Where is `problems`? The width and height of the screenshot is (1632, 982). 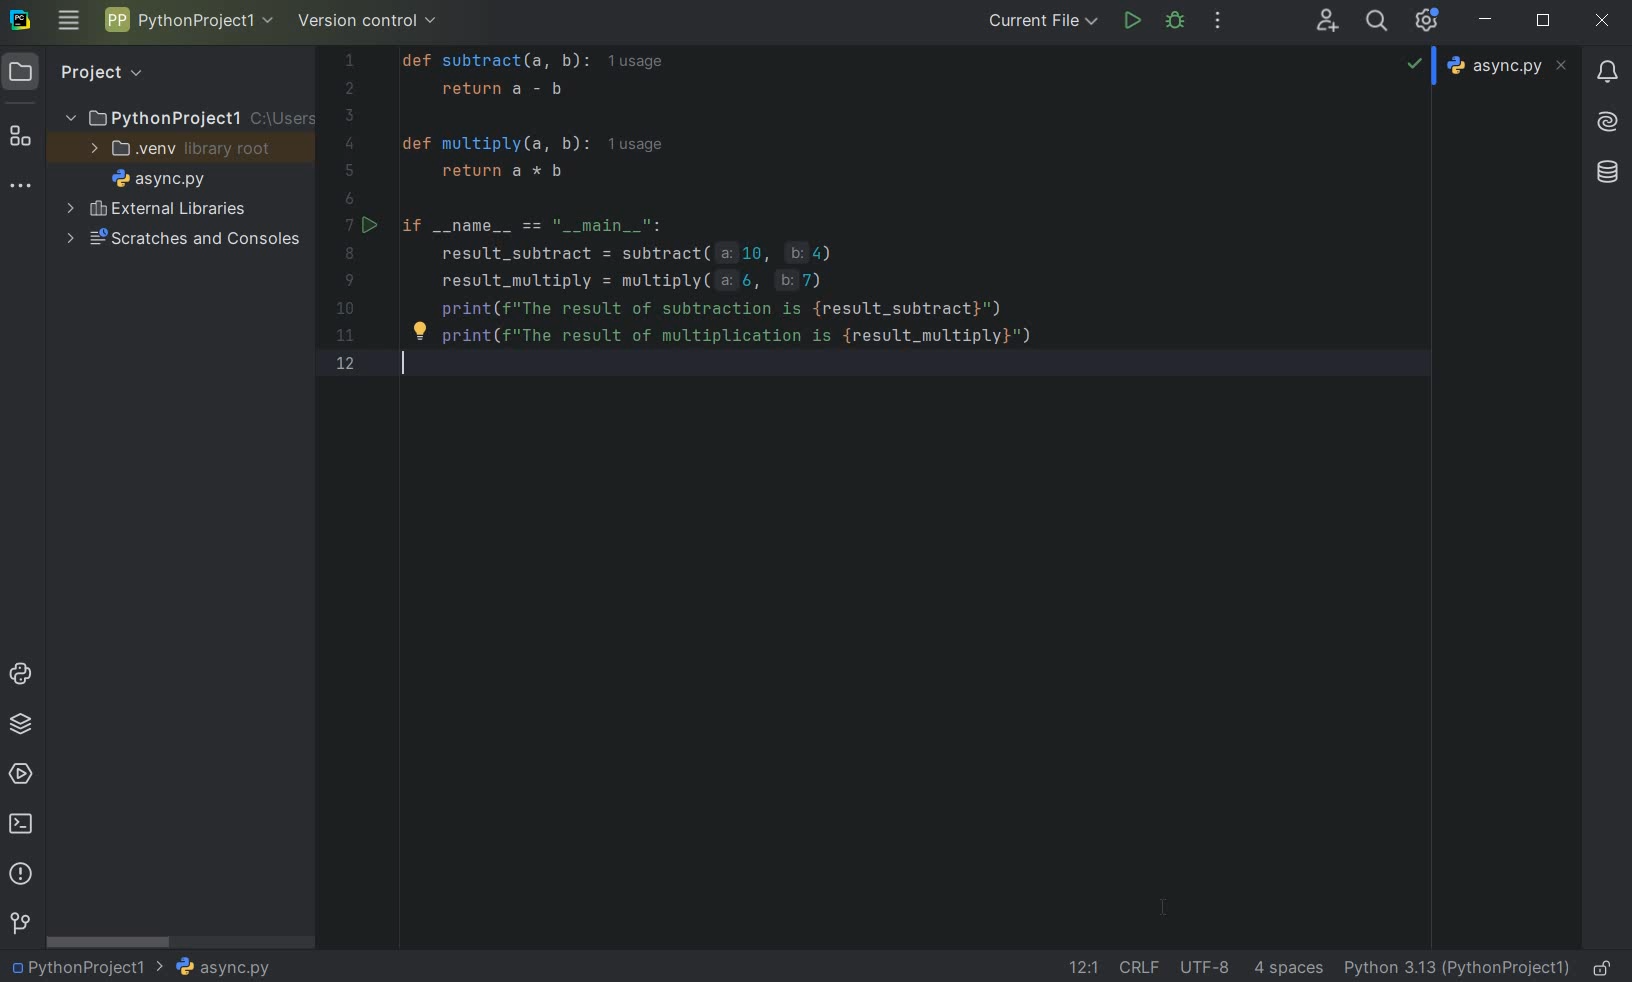 problems is located at coordinates (19, 872).